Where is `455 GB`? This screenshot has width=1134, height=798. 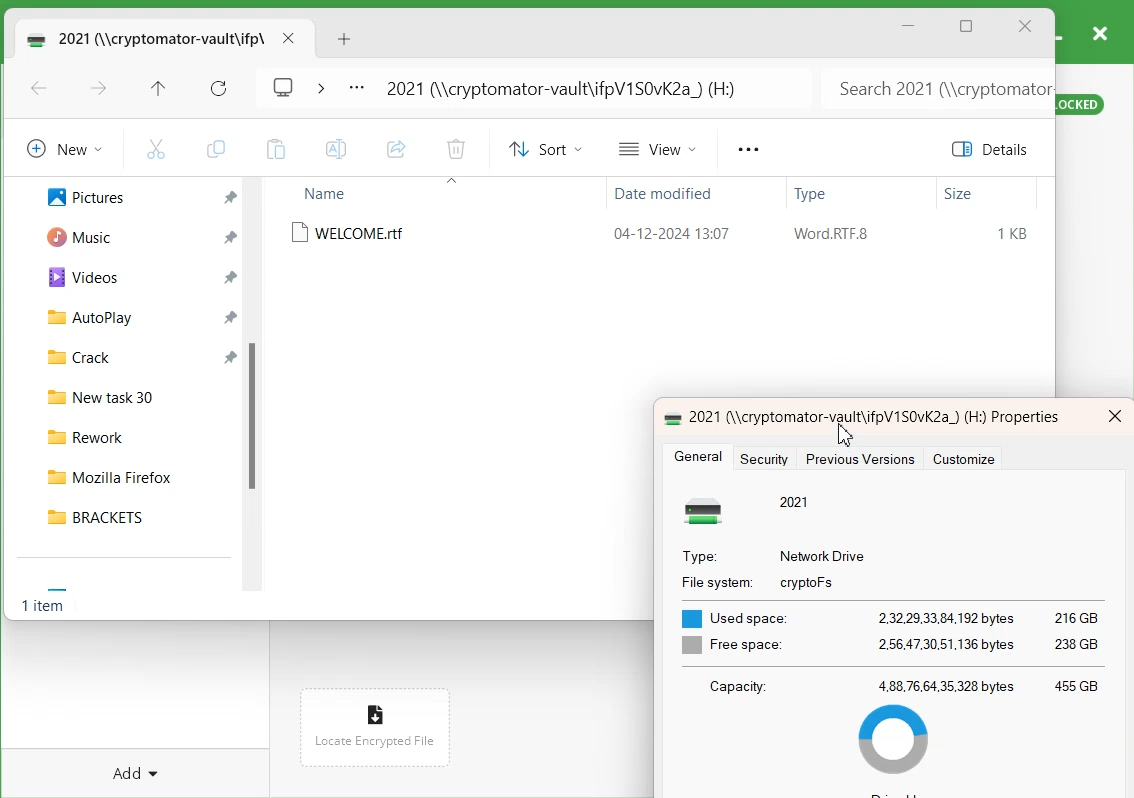
455 GB is located at coordinates (1077, 685).